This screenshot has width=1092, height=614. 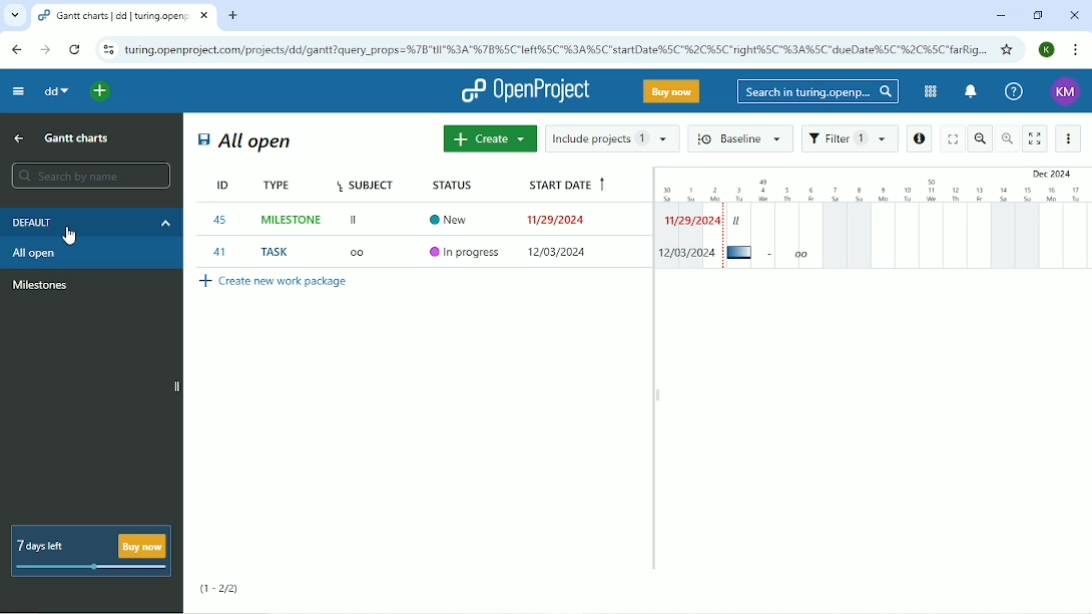 I want to click on Activate zen mode, so click(x=1037, y=139).